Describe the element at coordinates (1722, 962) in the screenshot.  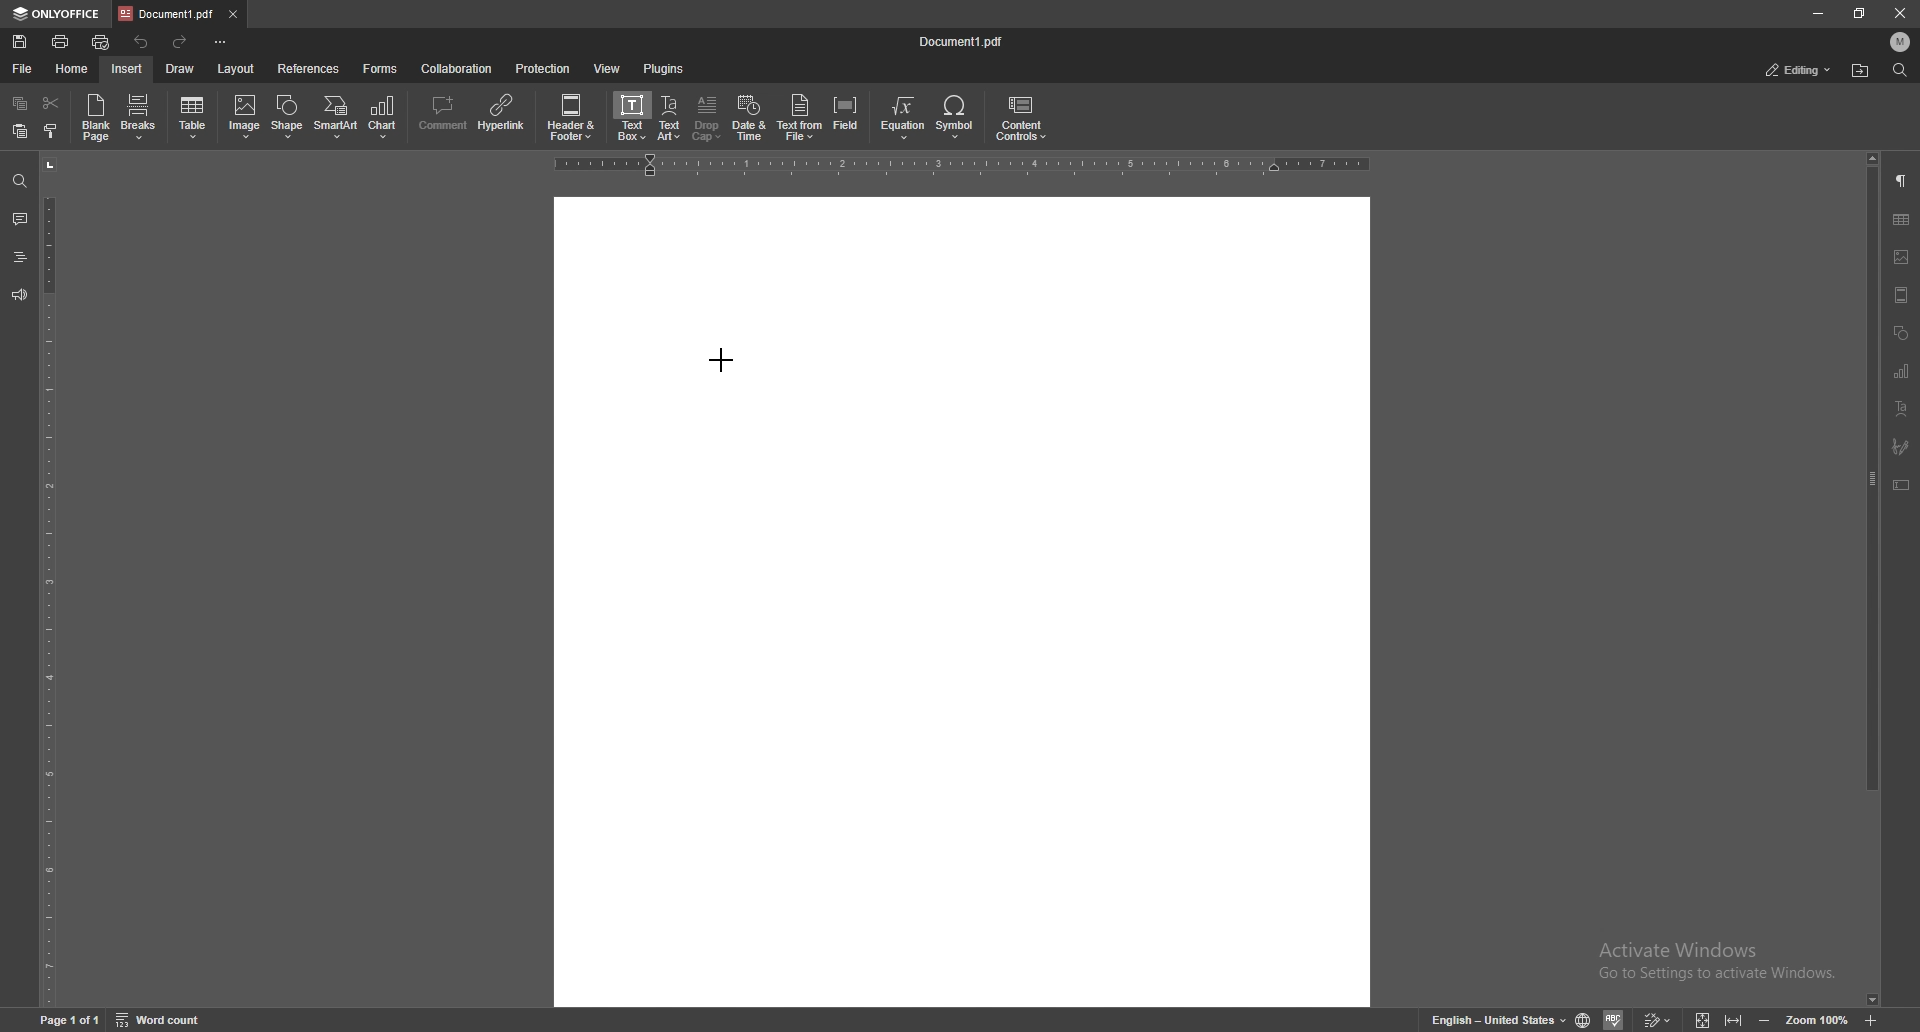
I see `Activate Windows
Go to Settings to activate Windows.` at that location.